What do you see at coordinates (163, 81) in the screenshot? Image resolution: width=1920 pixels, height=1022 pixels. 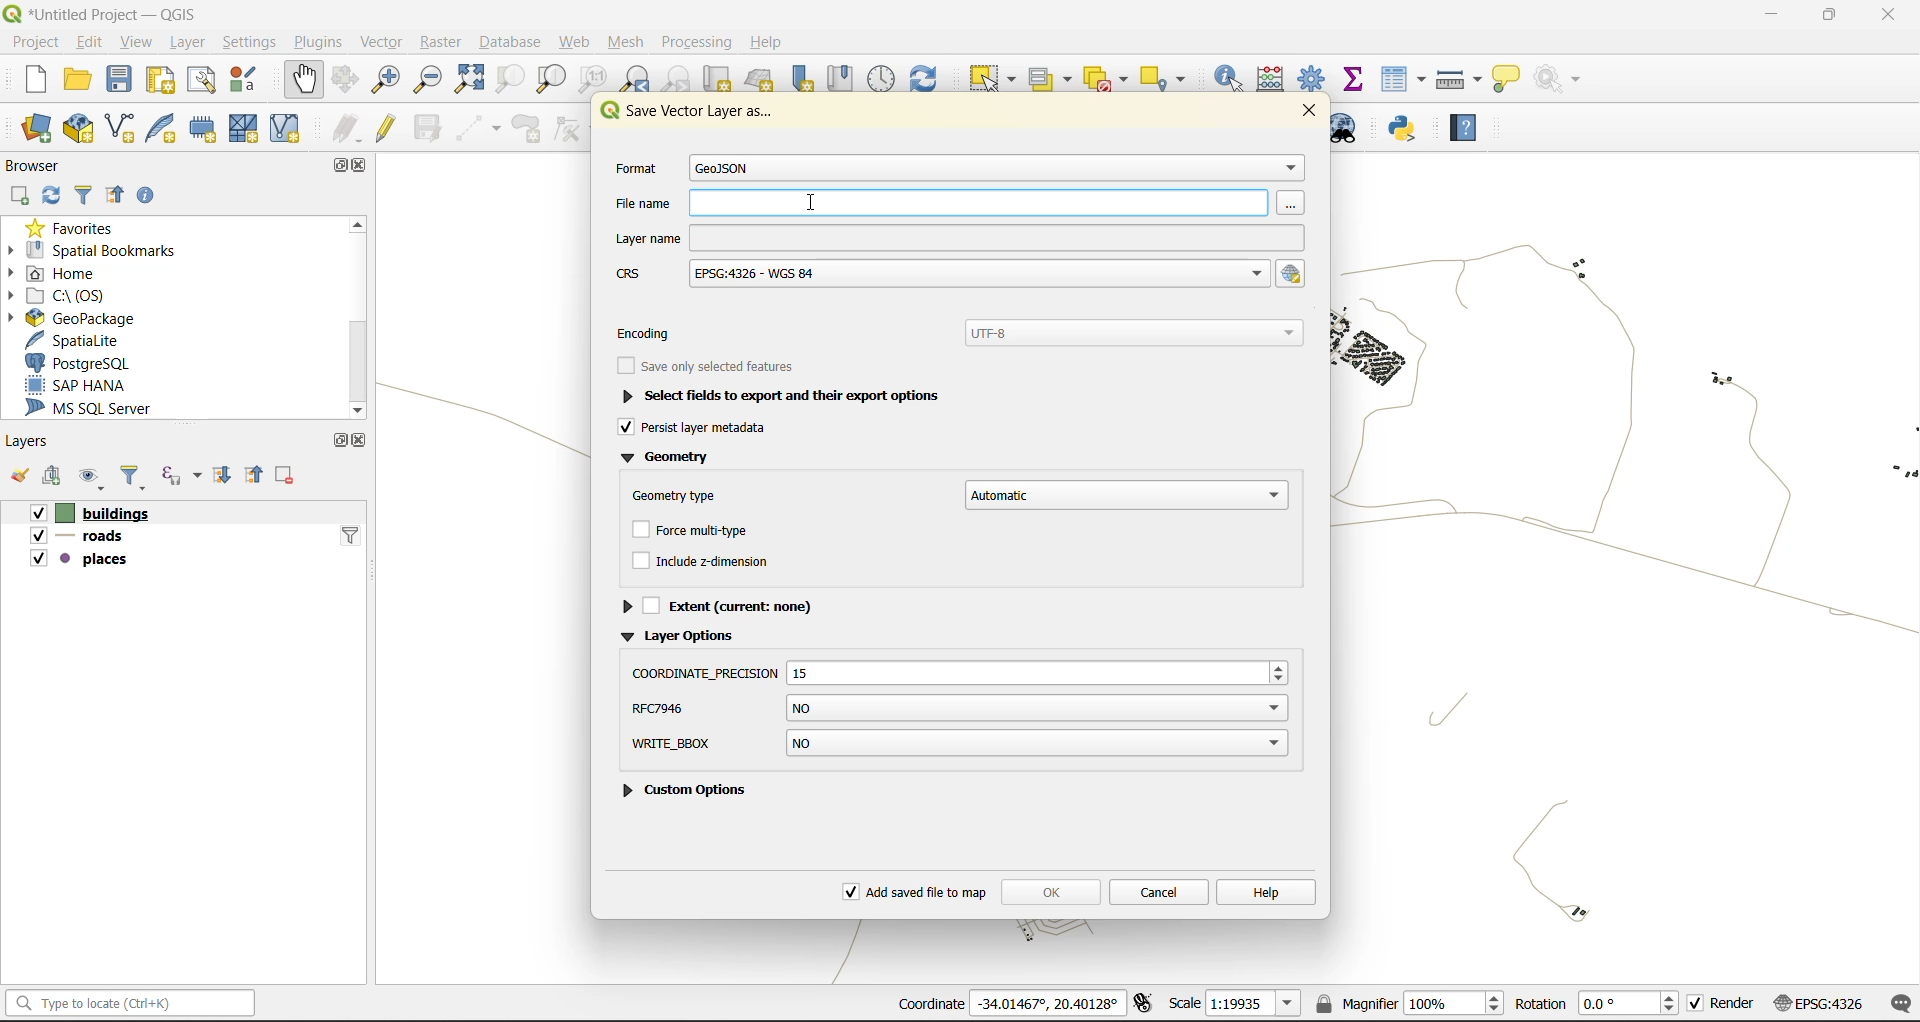 I see `print layout` at bounding box center [163, 81].